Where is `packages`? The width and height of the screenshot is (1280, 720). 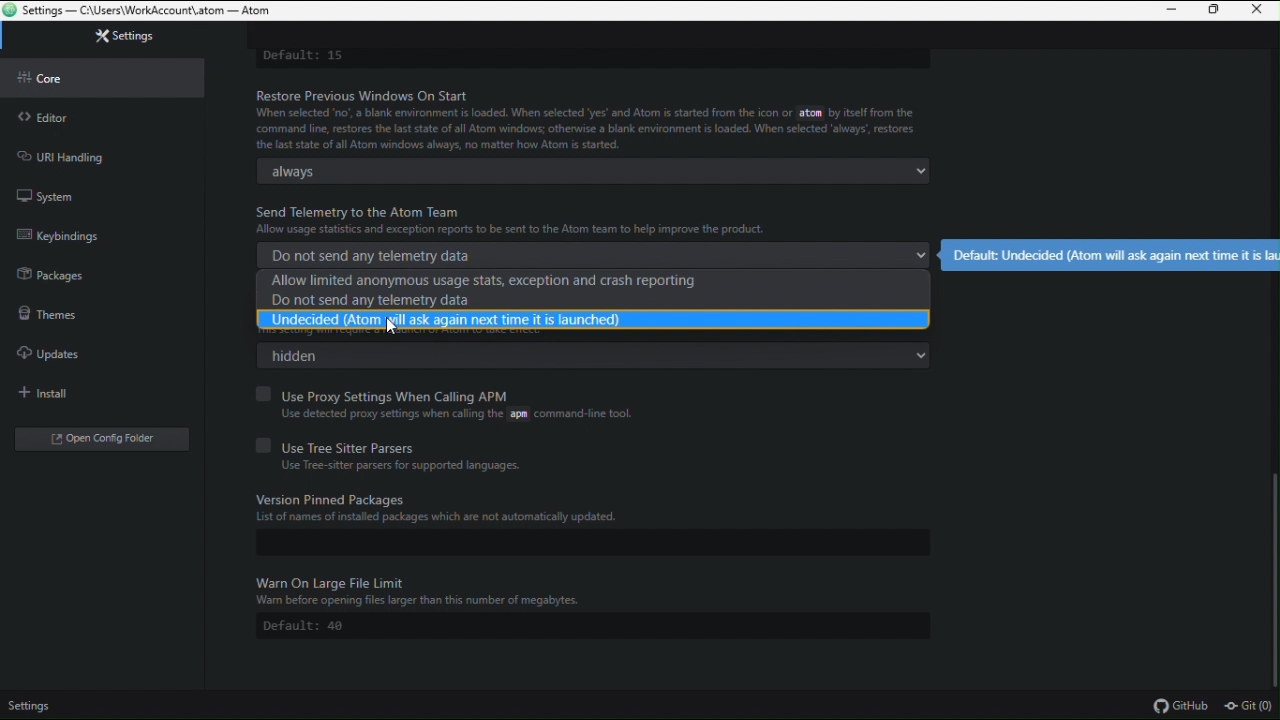 packages is located at coordinates (102, 271).